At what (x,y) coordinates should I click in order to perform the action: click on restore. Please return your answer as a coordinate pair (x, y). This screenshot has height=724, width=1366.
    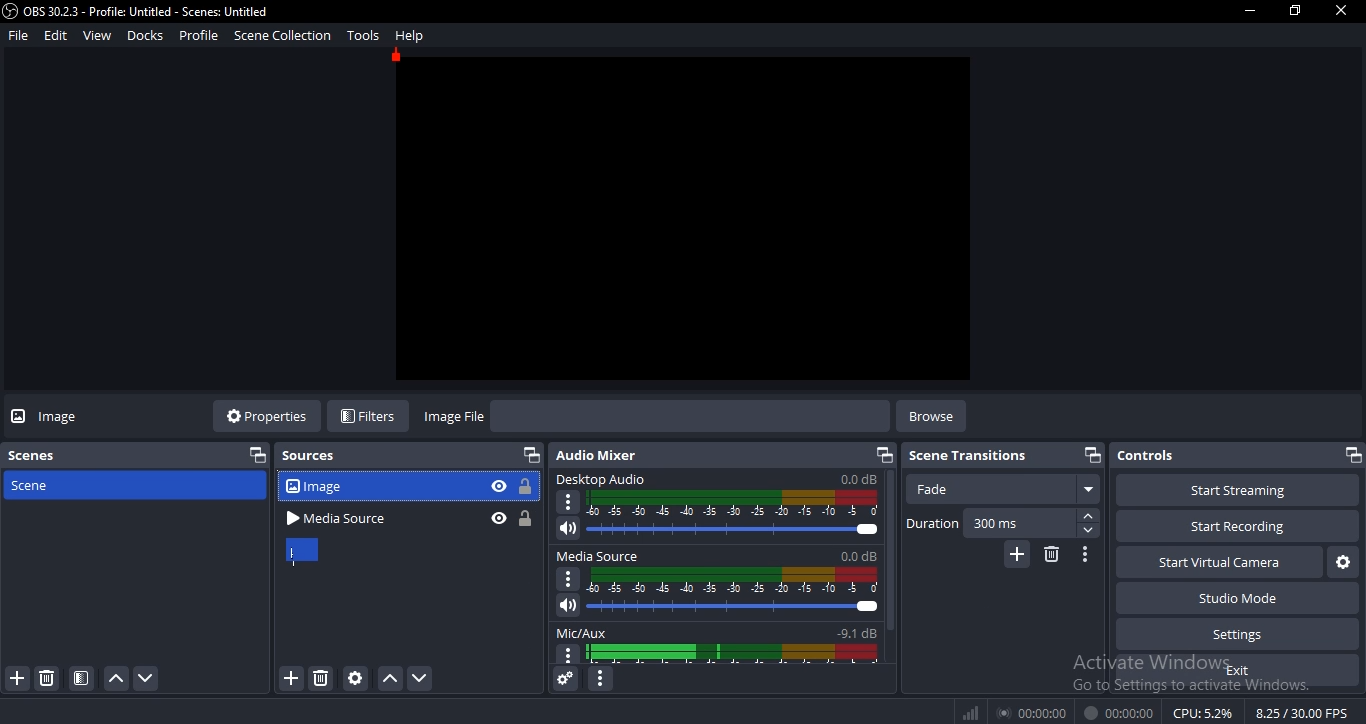
    Looking at the image, I should click on (528, 454).